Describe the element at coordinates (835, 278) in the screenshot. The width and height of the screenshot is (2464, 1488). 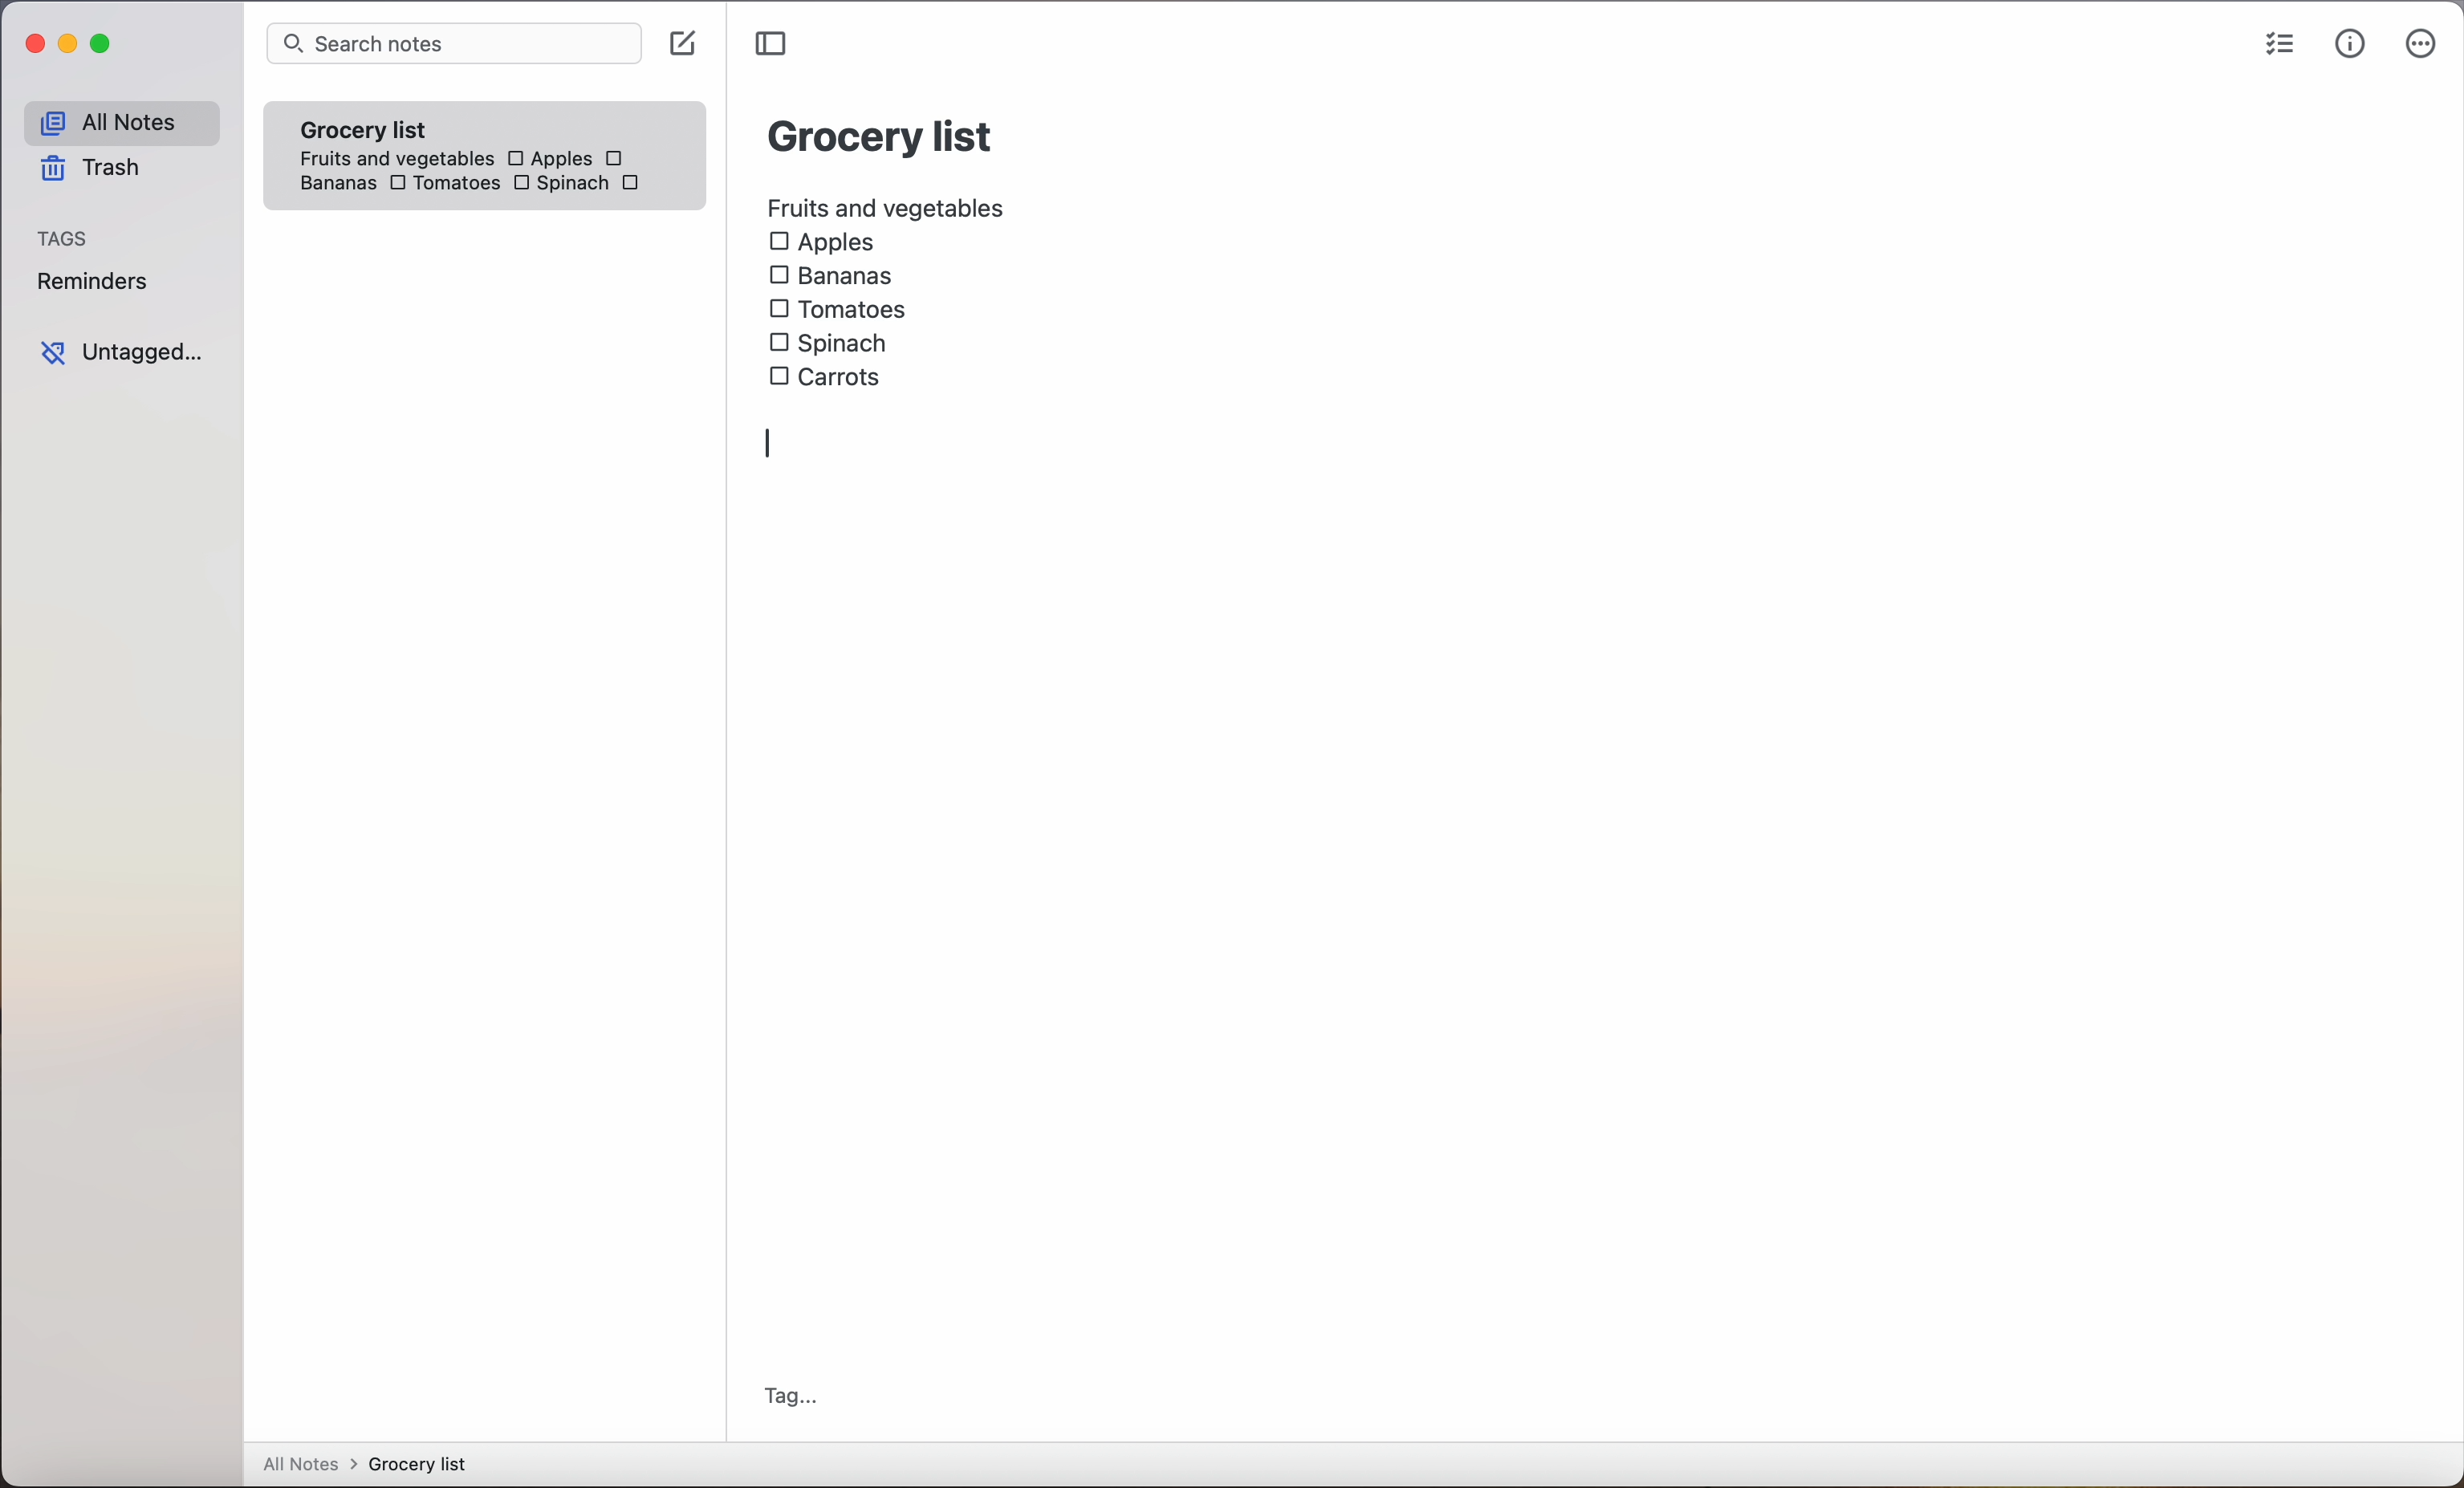
I see `Bananas checkbox` at that location.